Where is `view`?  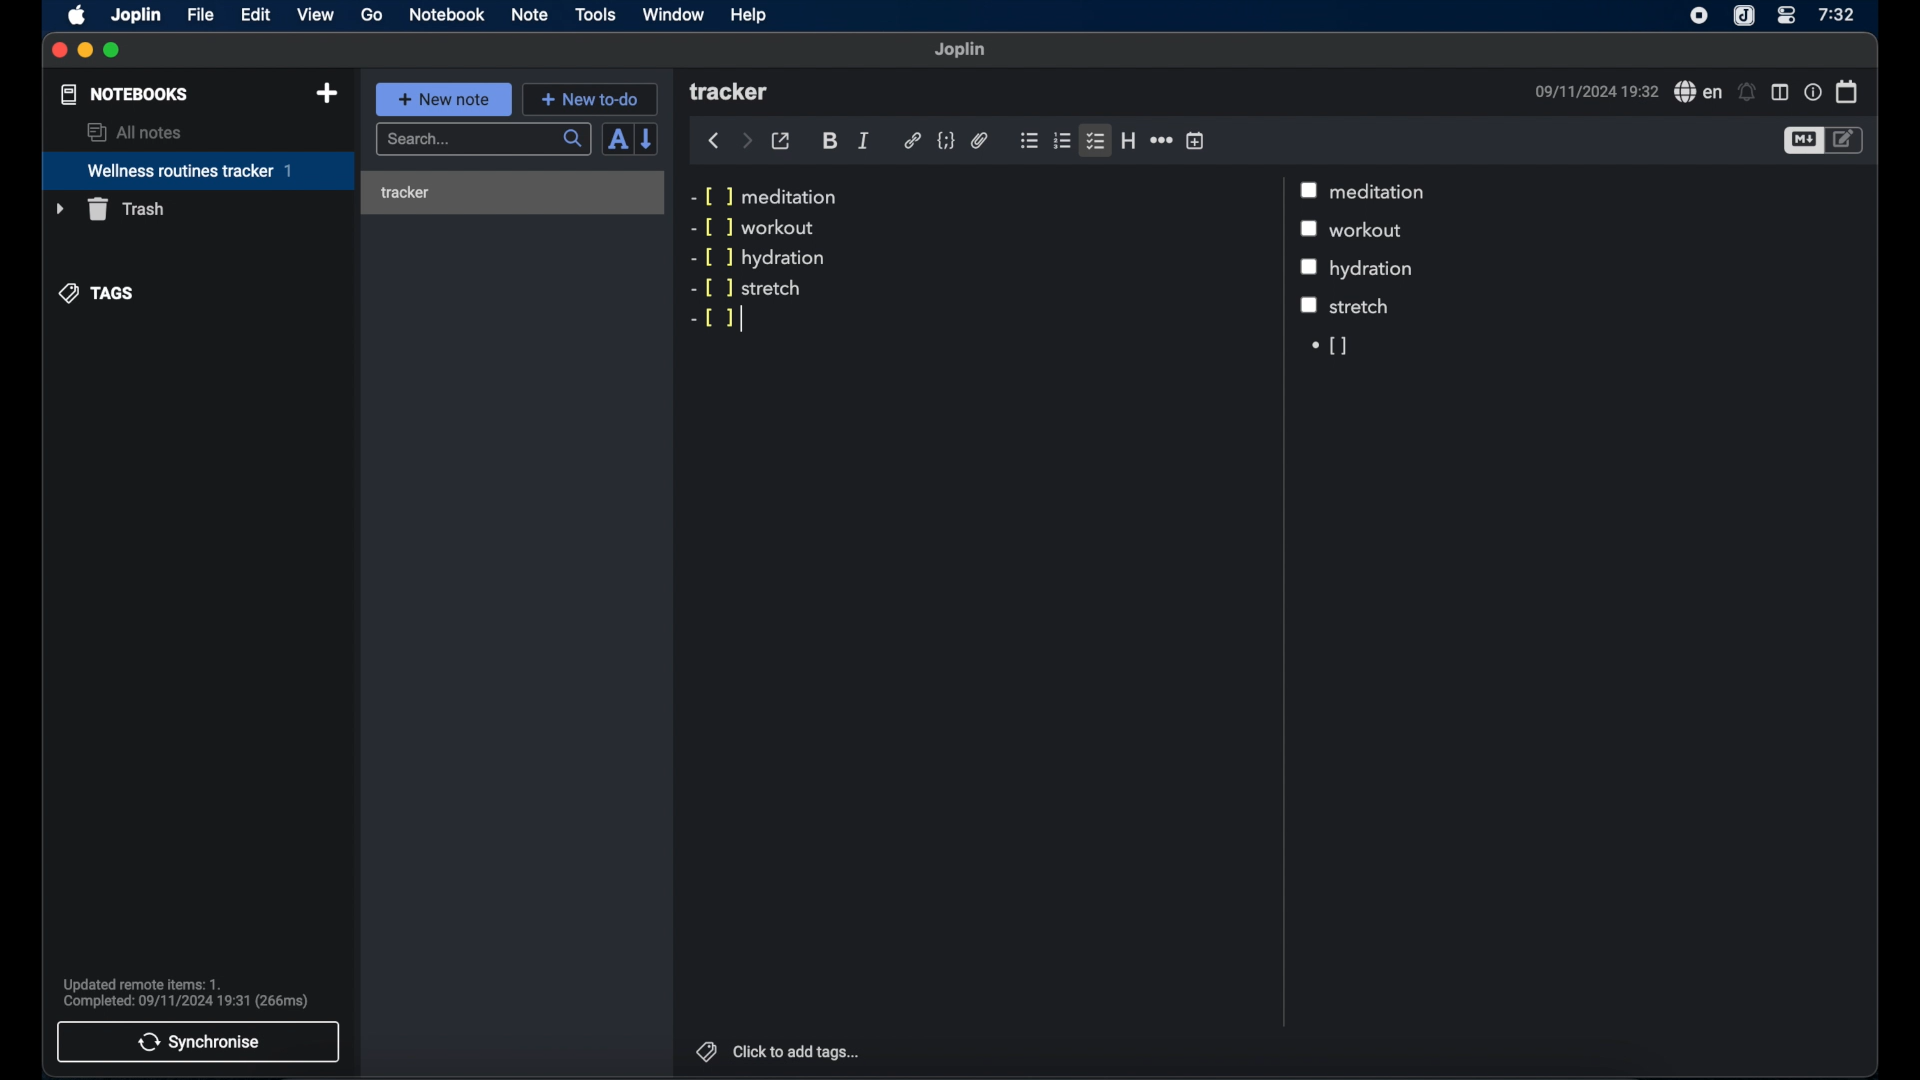 view is located at coordinates (315, 15).